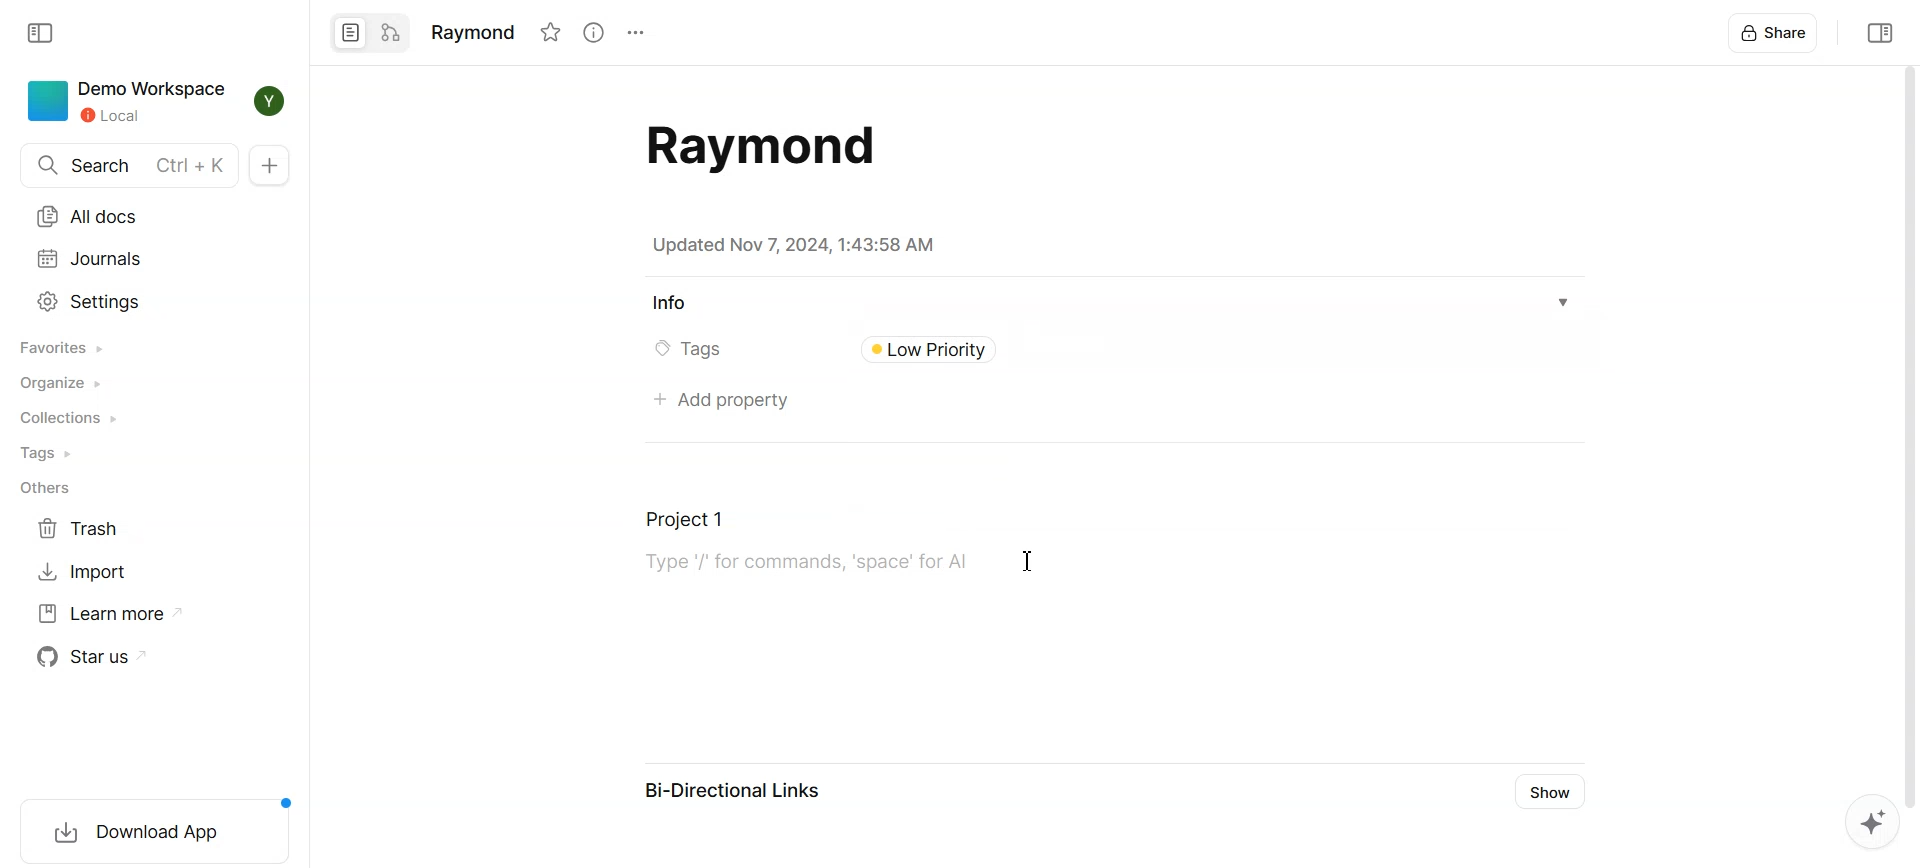  Describe the element at coordinates (51, 453) in the screenshot. I see `Tags` at that location.